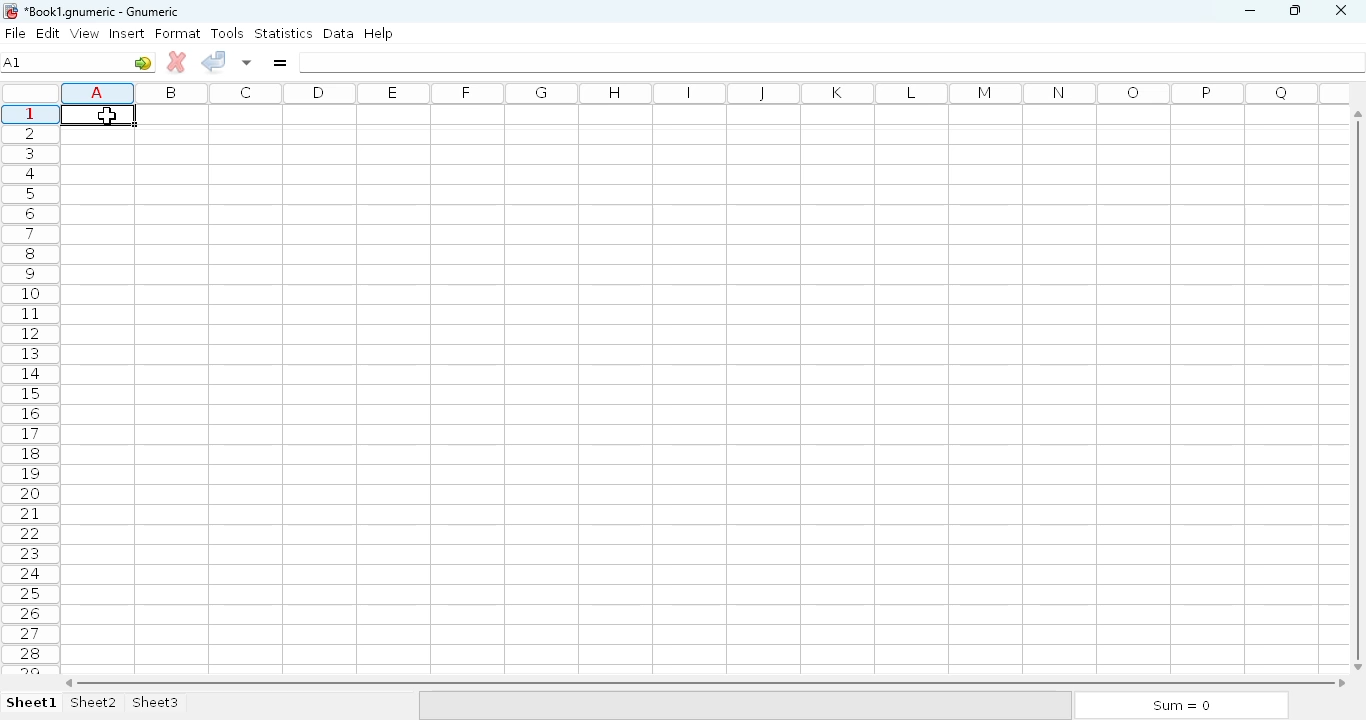 This screenshot has height=720, width=1366. Describe the element at coordinates (127, 33) in the screenshot. I see `insert` at that location.